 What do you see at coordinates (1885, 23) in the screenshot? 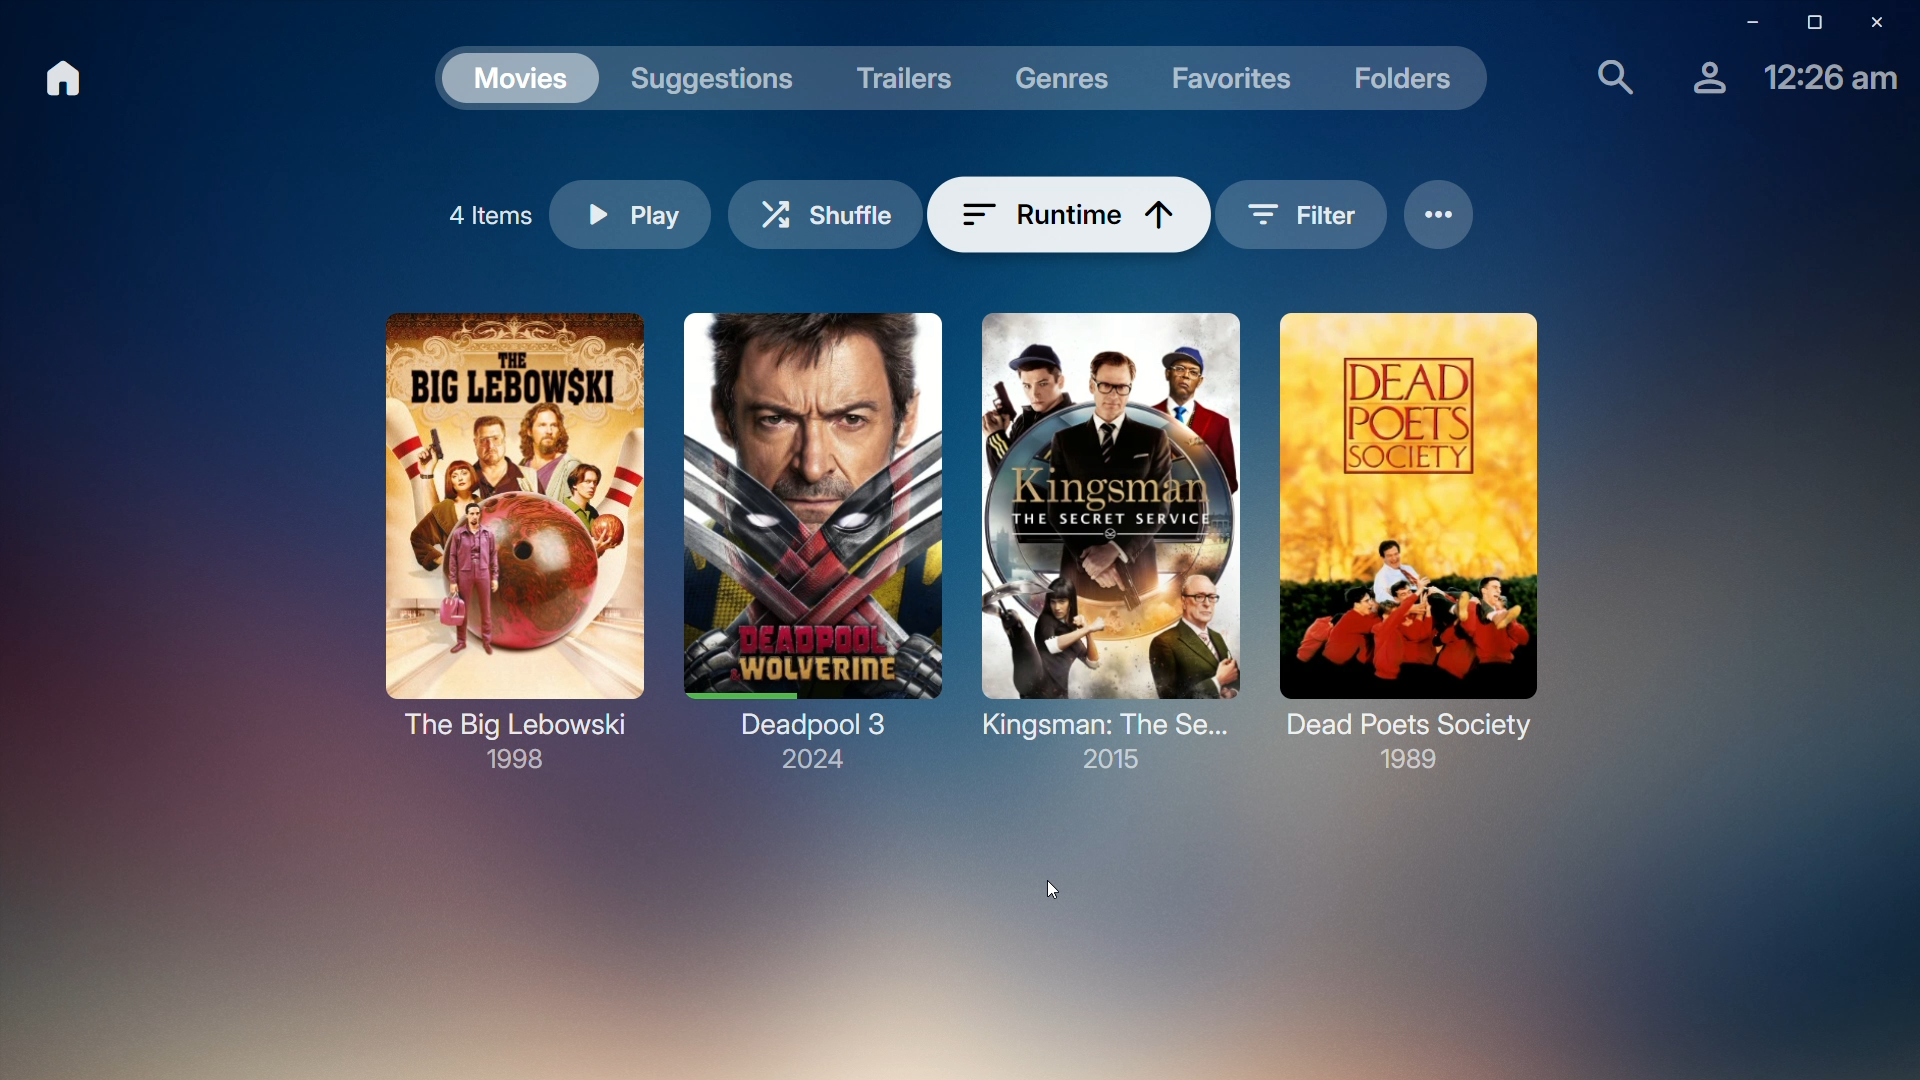
I see `Close` at bounding box center [1885, 23].